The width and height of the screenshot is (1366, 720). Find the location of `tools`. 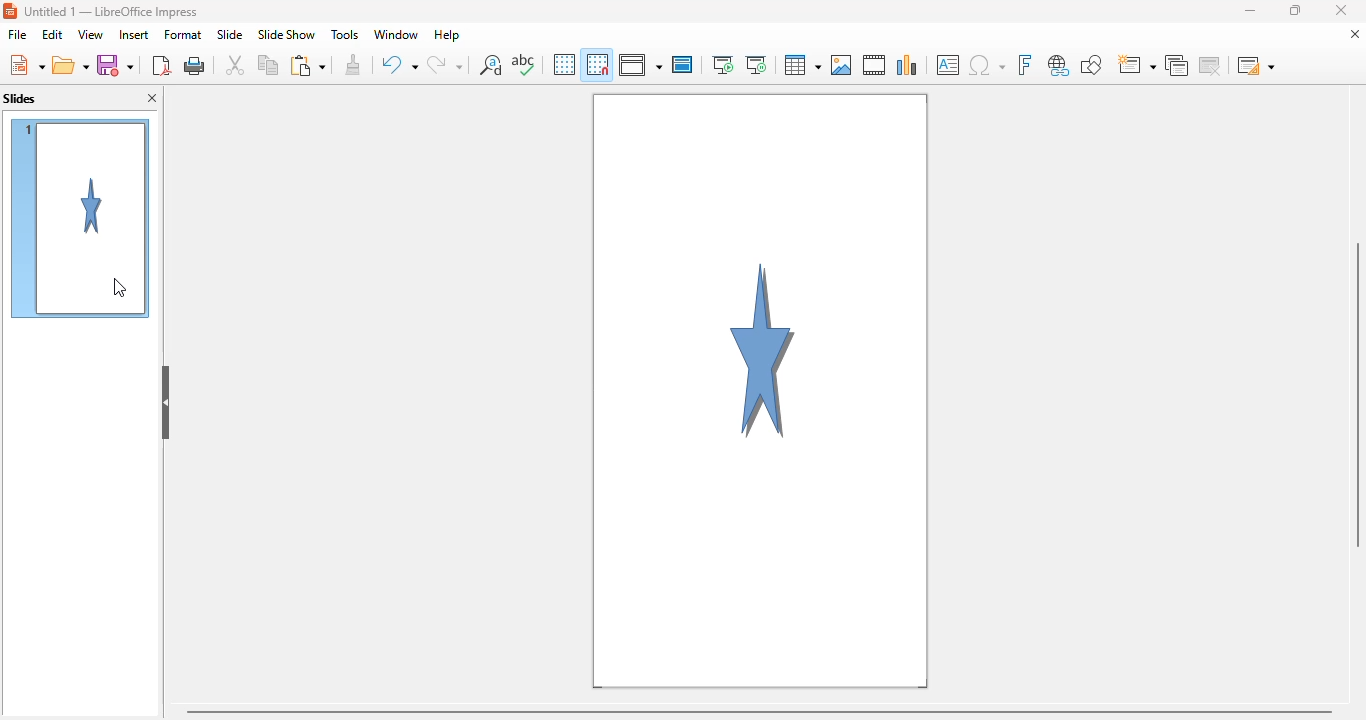

tools is located at coordinates (343, 35).